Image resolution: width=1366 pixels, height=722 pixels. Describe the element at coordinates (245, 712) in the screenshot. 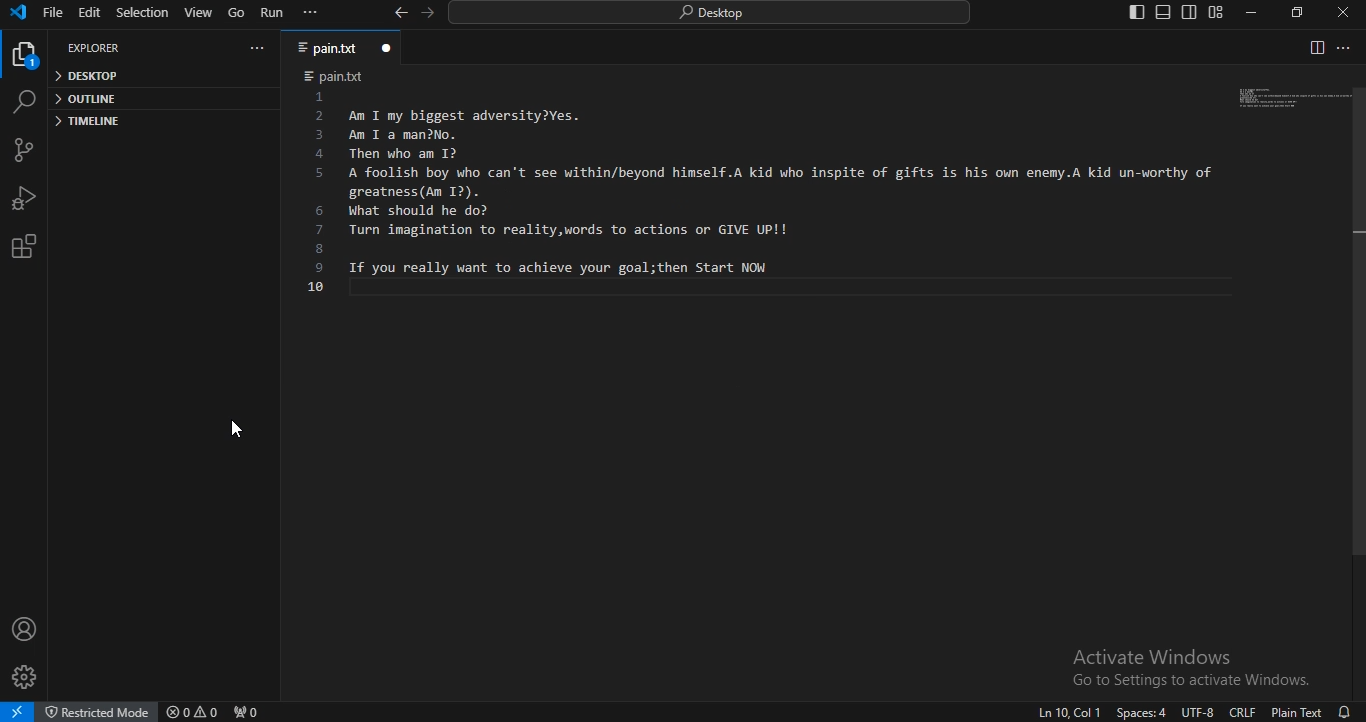

I see `no ports forwarded` at that location.